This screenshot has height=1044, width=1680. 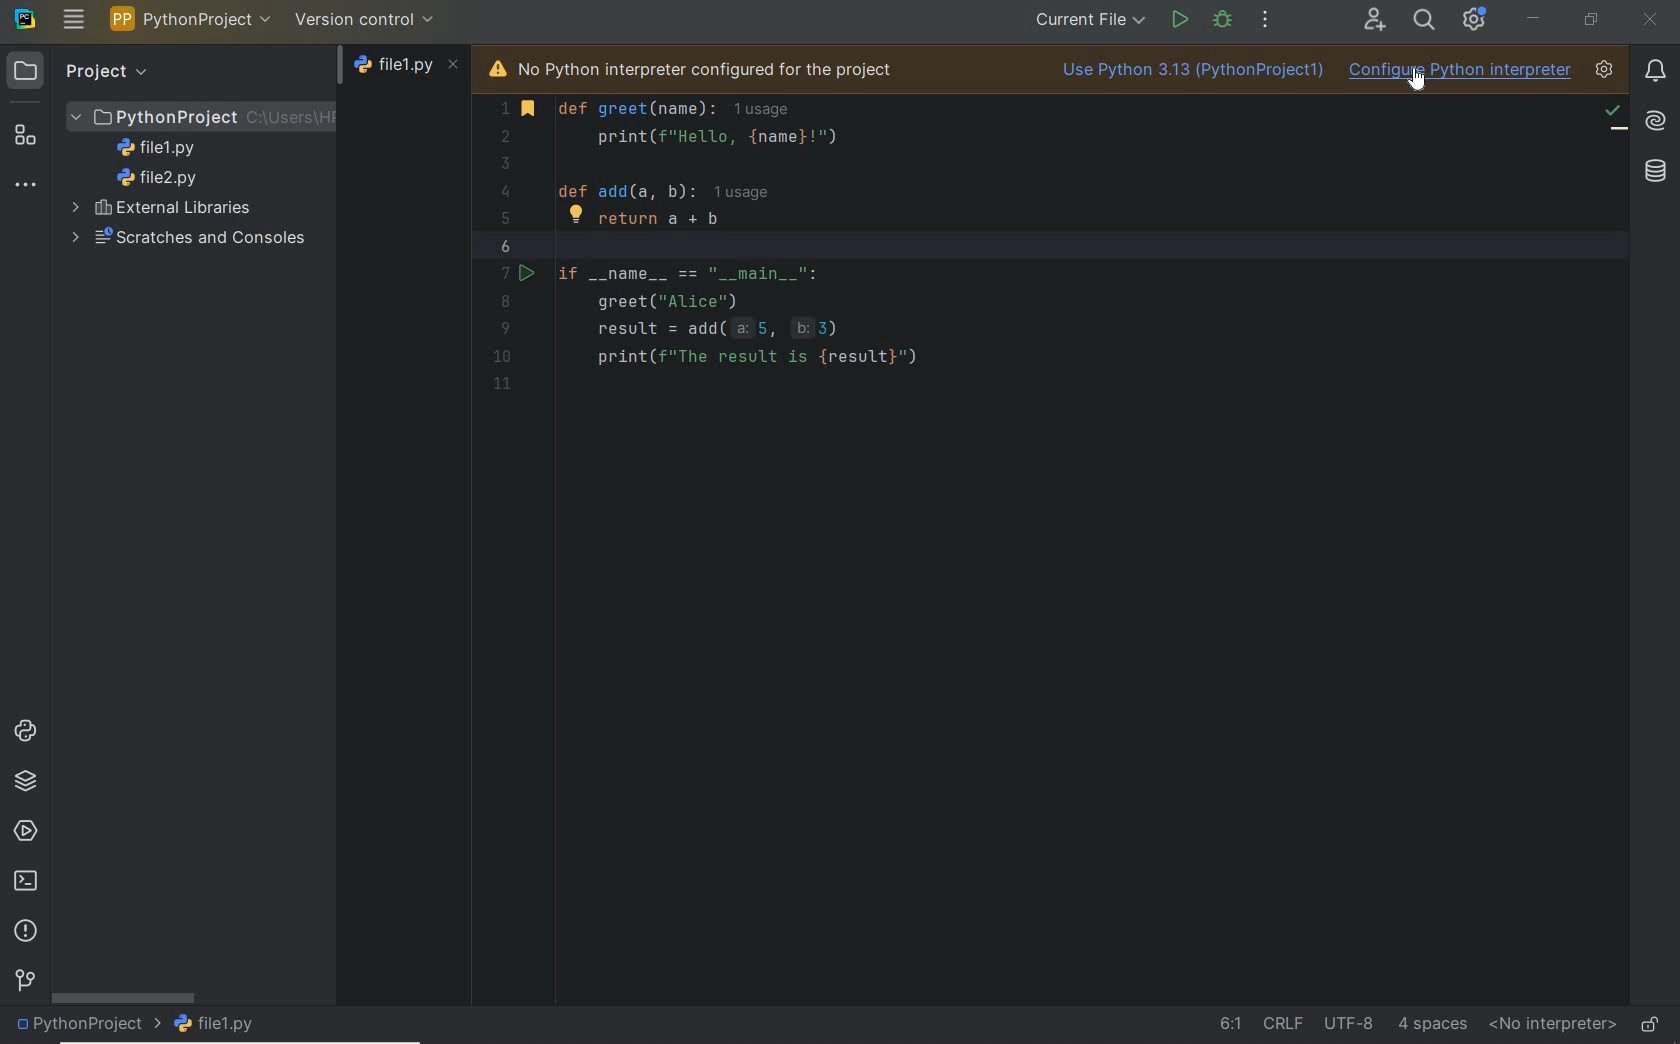 I want to click on python consoles, so click(x=23, y=730).